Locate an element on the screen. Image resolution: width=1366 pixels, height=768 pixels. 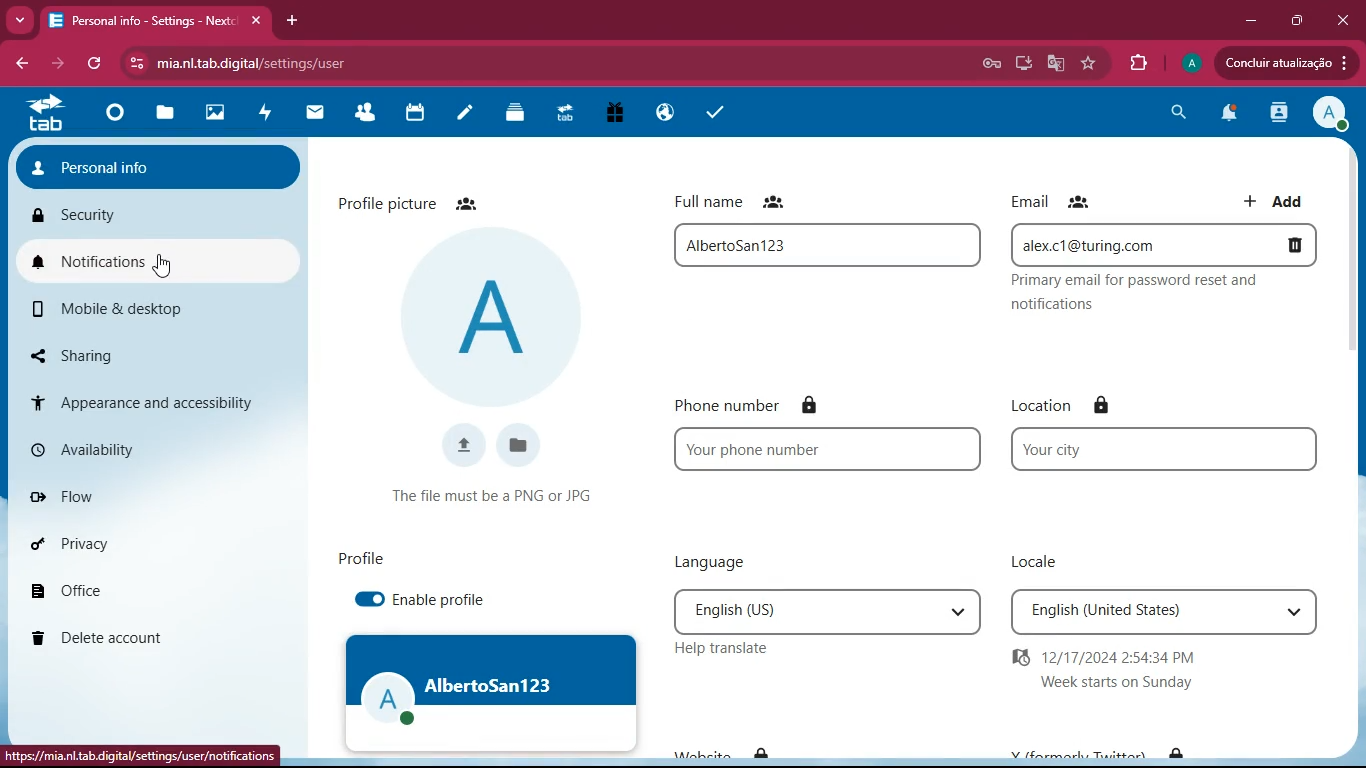
tab is located at coordinates (160, 21).